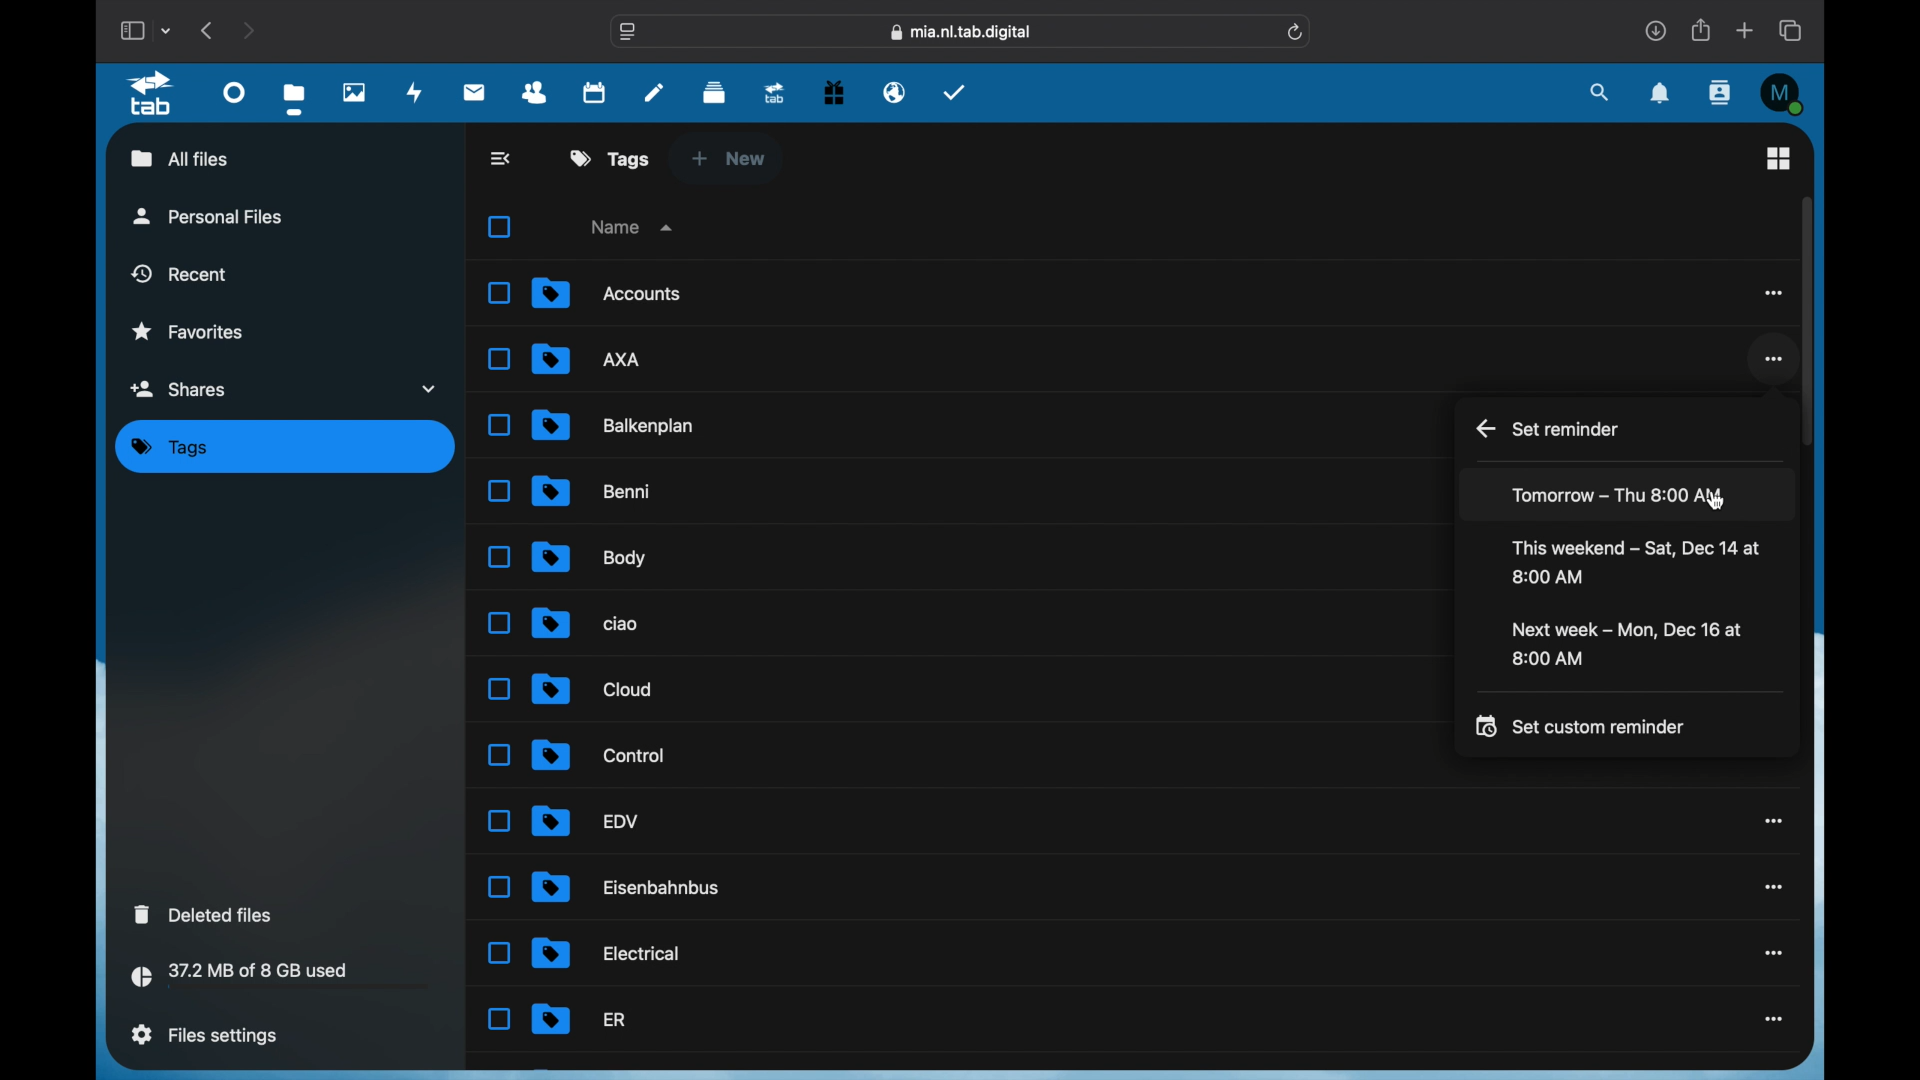 Image resolution: width=1920 pixels, height=1080 pixels. What do you see at coordinates (592, 688) in the screenshot?
I see `file` at bounding box center [592, 688].